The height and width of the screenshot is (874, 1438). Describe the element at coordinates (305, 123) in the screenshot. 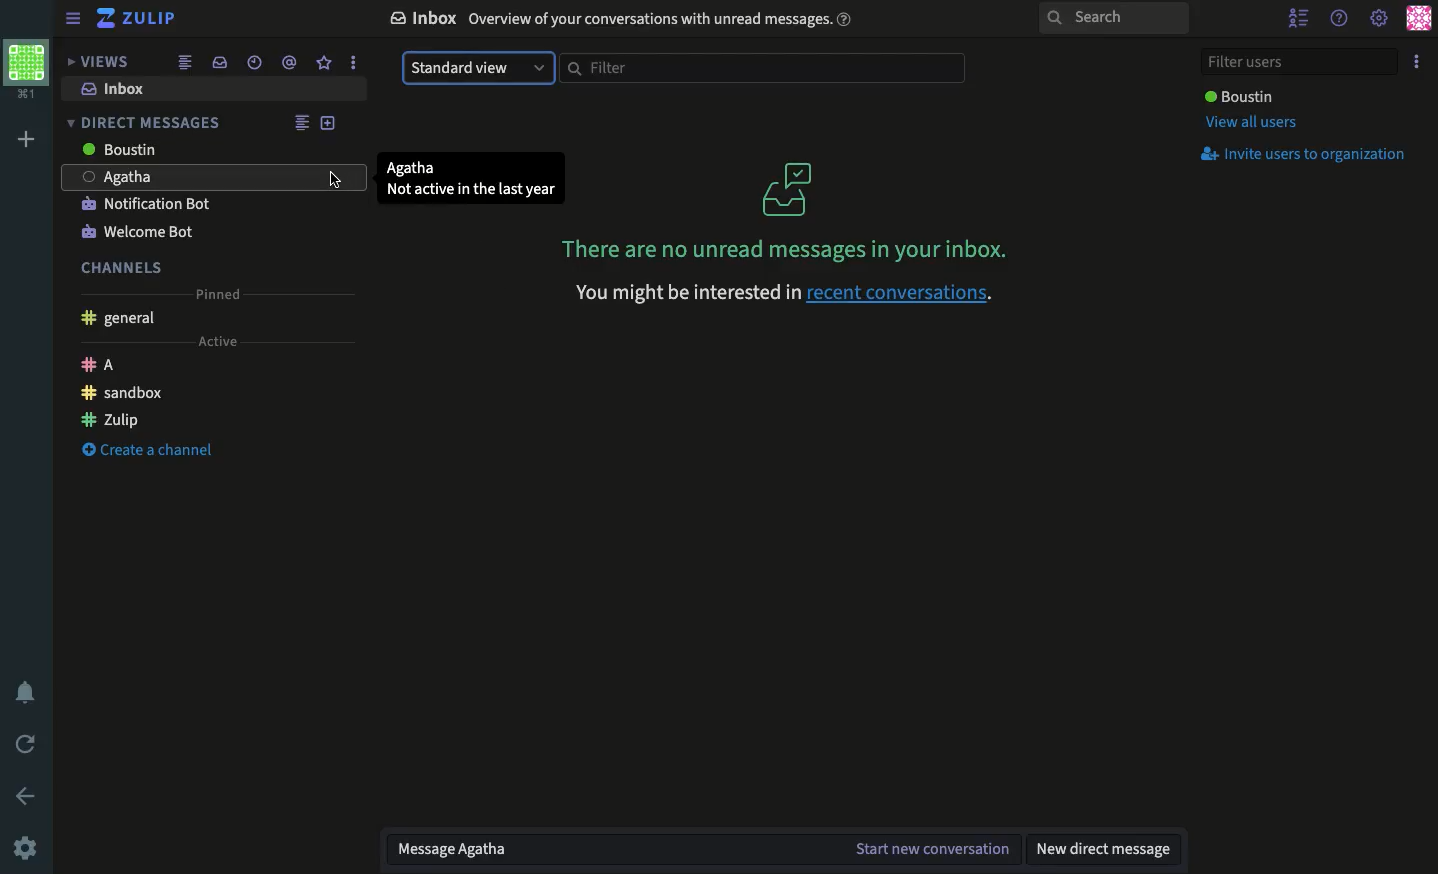

I see `Feed` at that location.